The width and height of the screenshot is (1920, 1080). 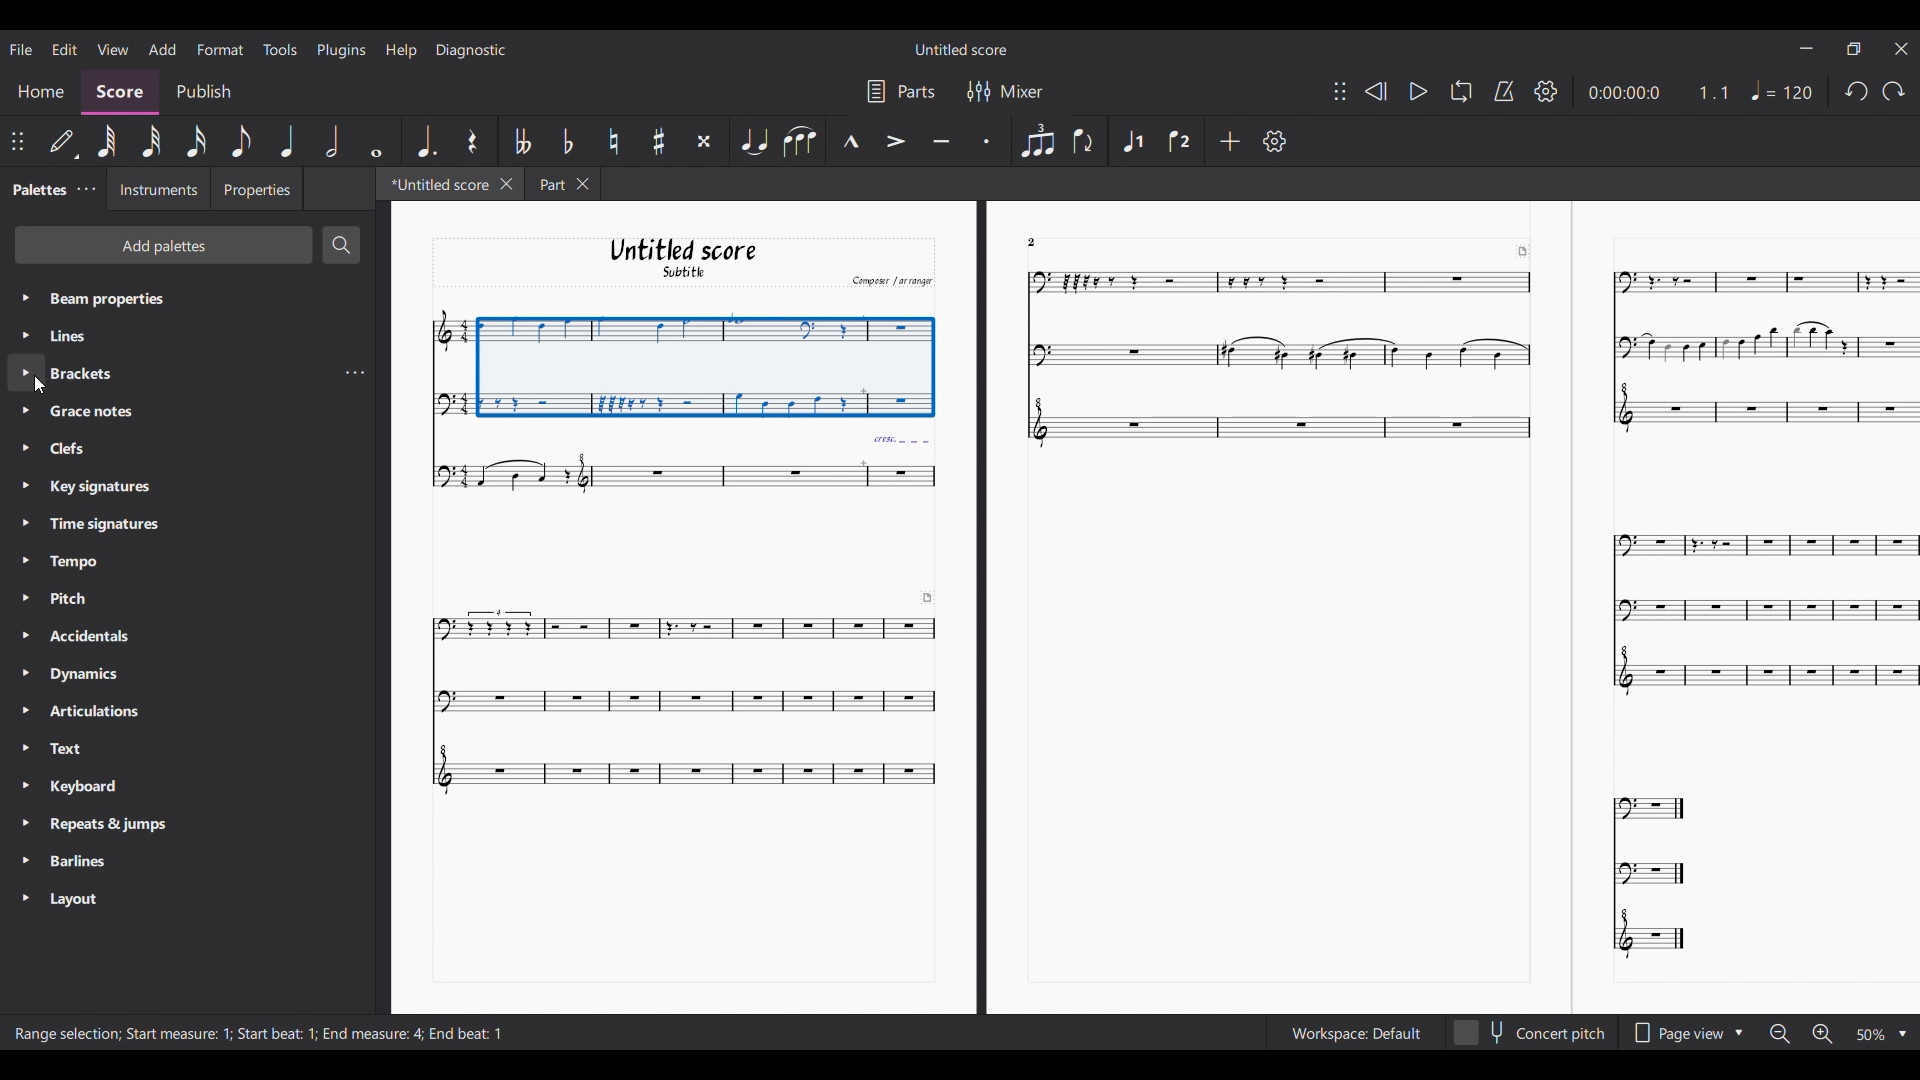 I want to click on , so click(x=687, y=772).